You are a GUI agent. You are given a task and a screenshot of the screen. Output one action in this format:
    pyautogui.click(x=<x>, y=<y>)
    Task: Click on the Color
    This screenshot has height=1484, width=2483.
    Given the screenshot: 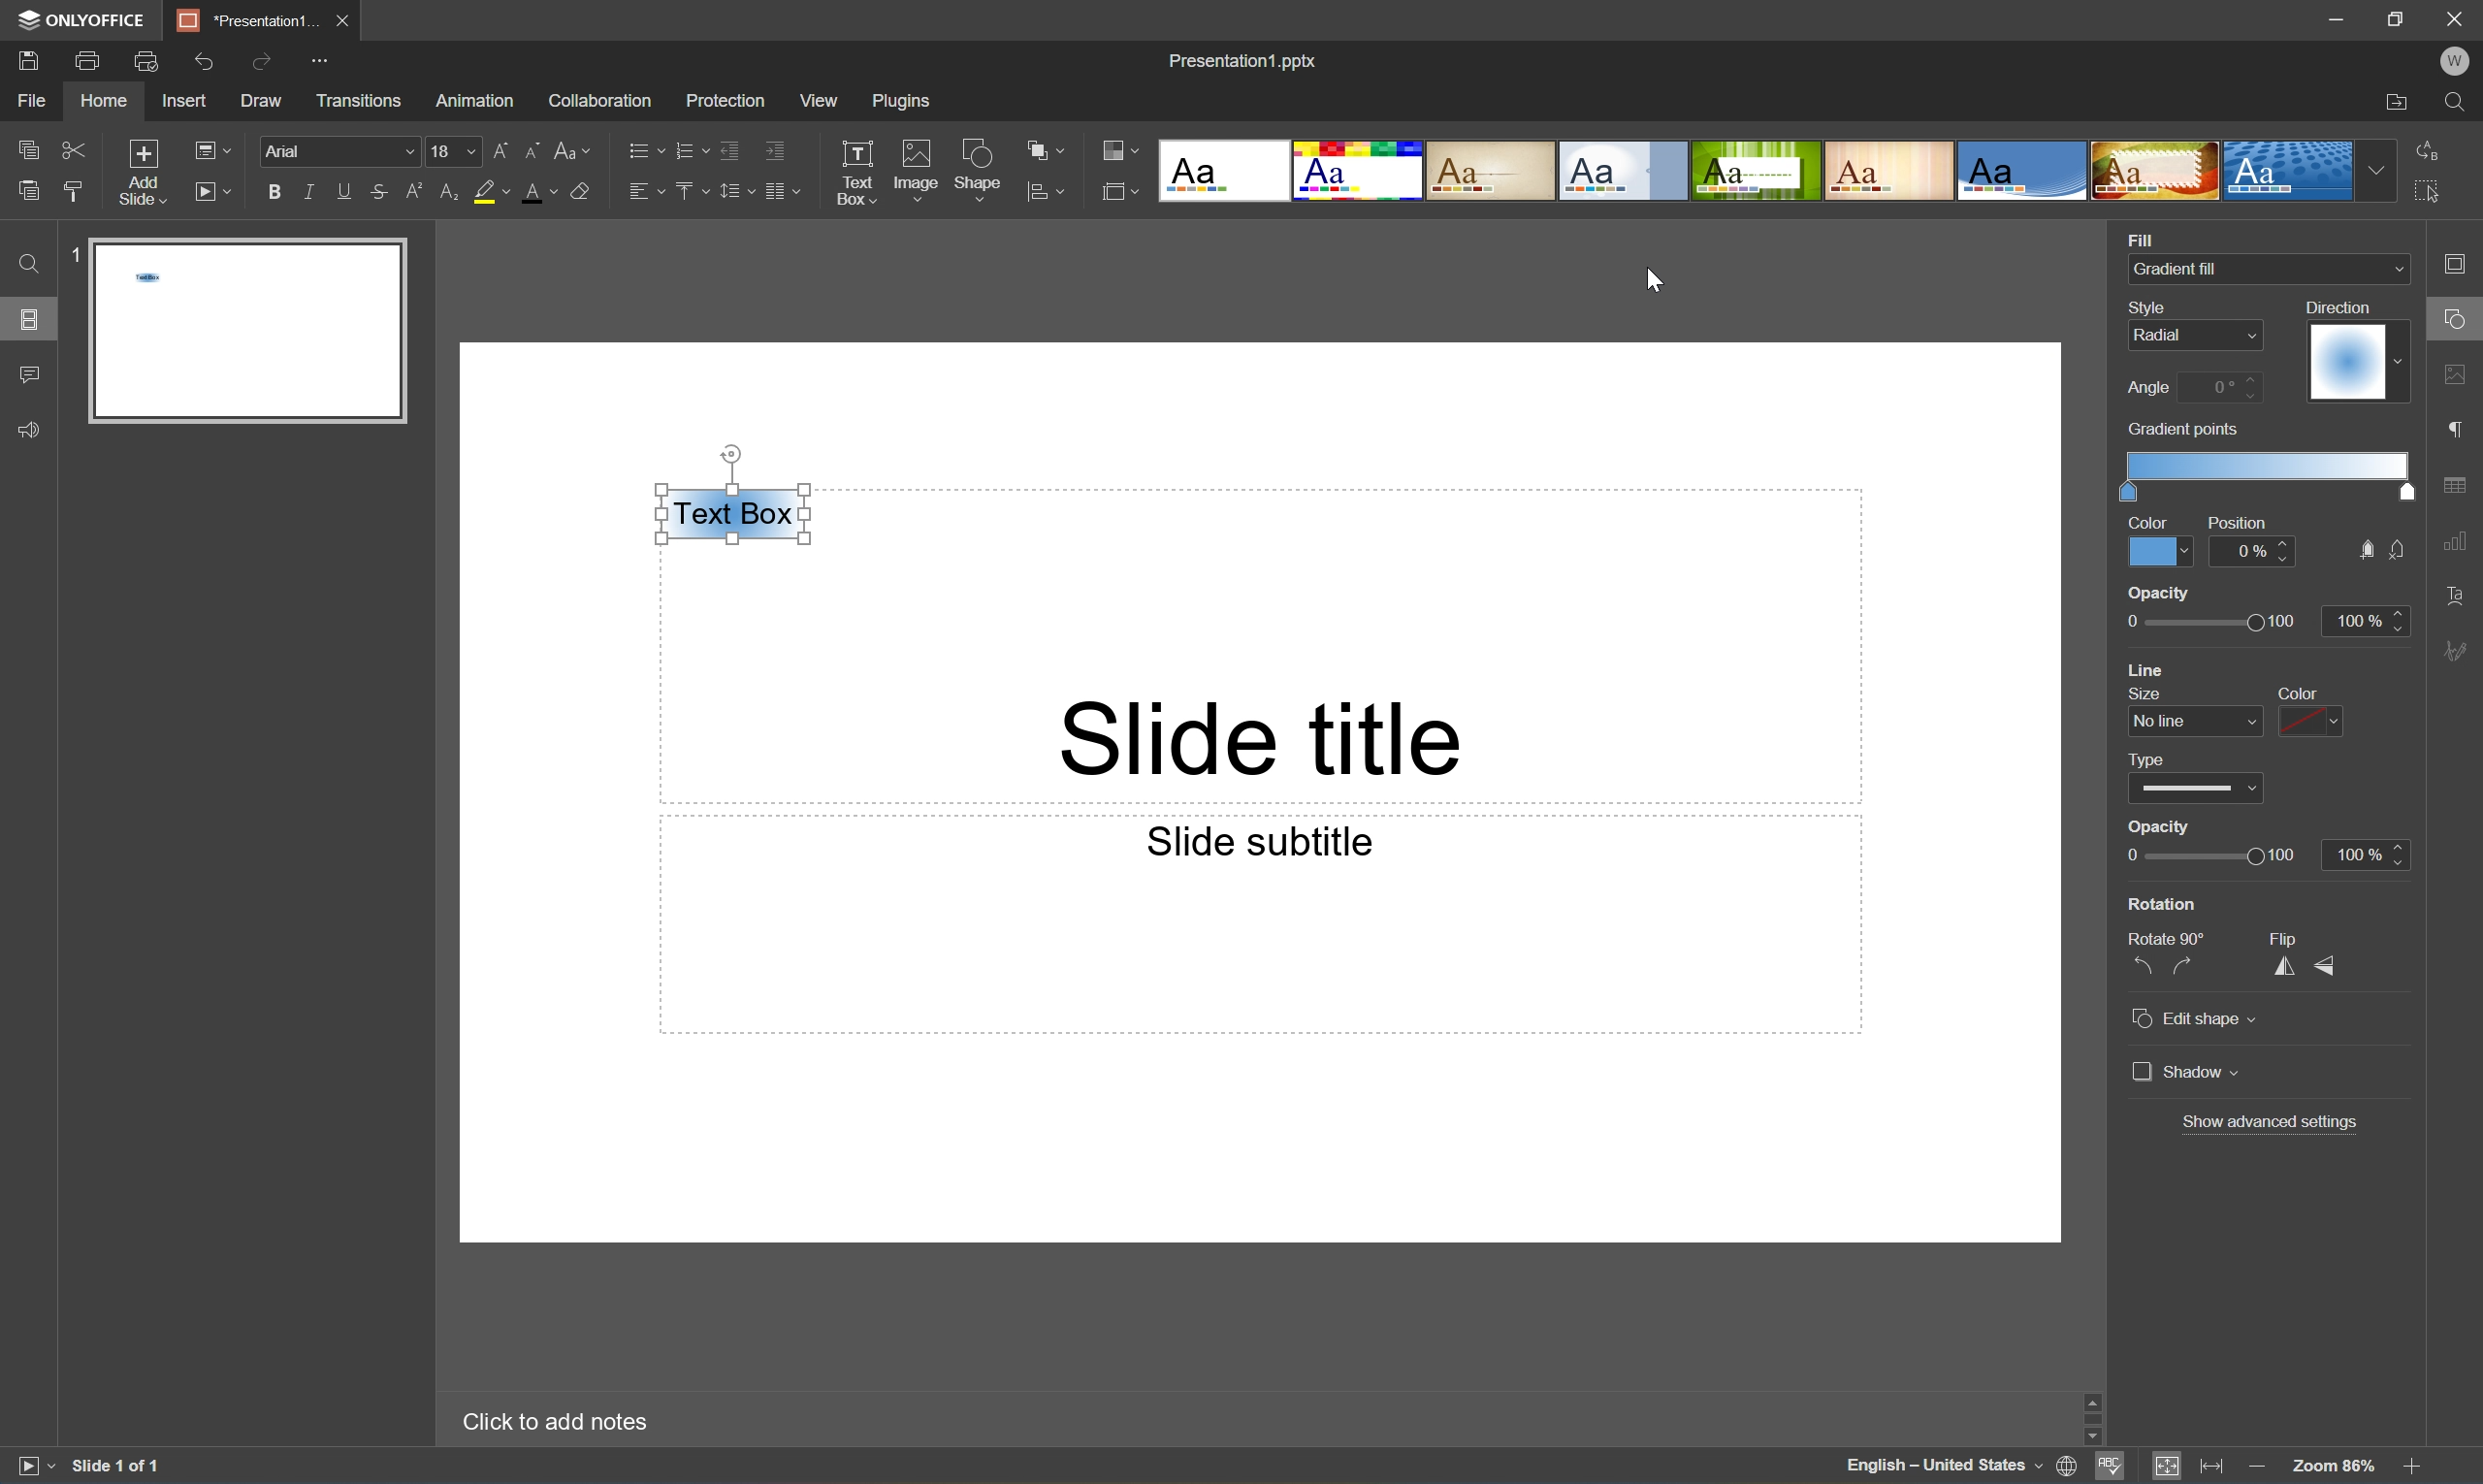 What is the action you would take?
    pyautogui.click(x=2319, y=725)
    